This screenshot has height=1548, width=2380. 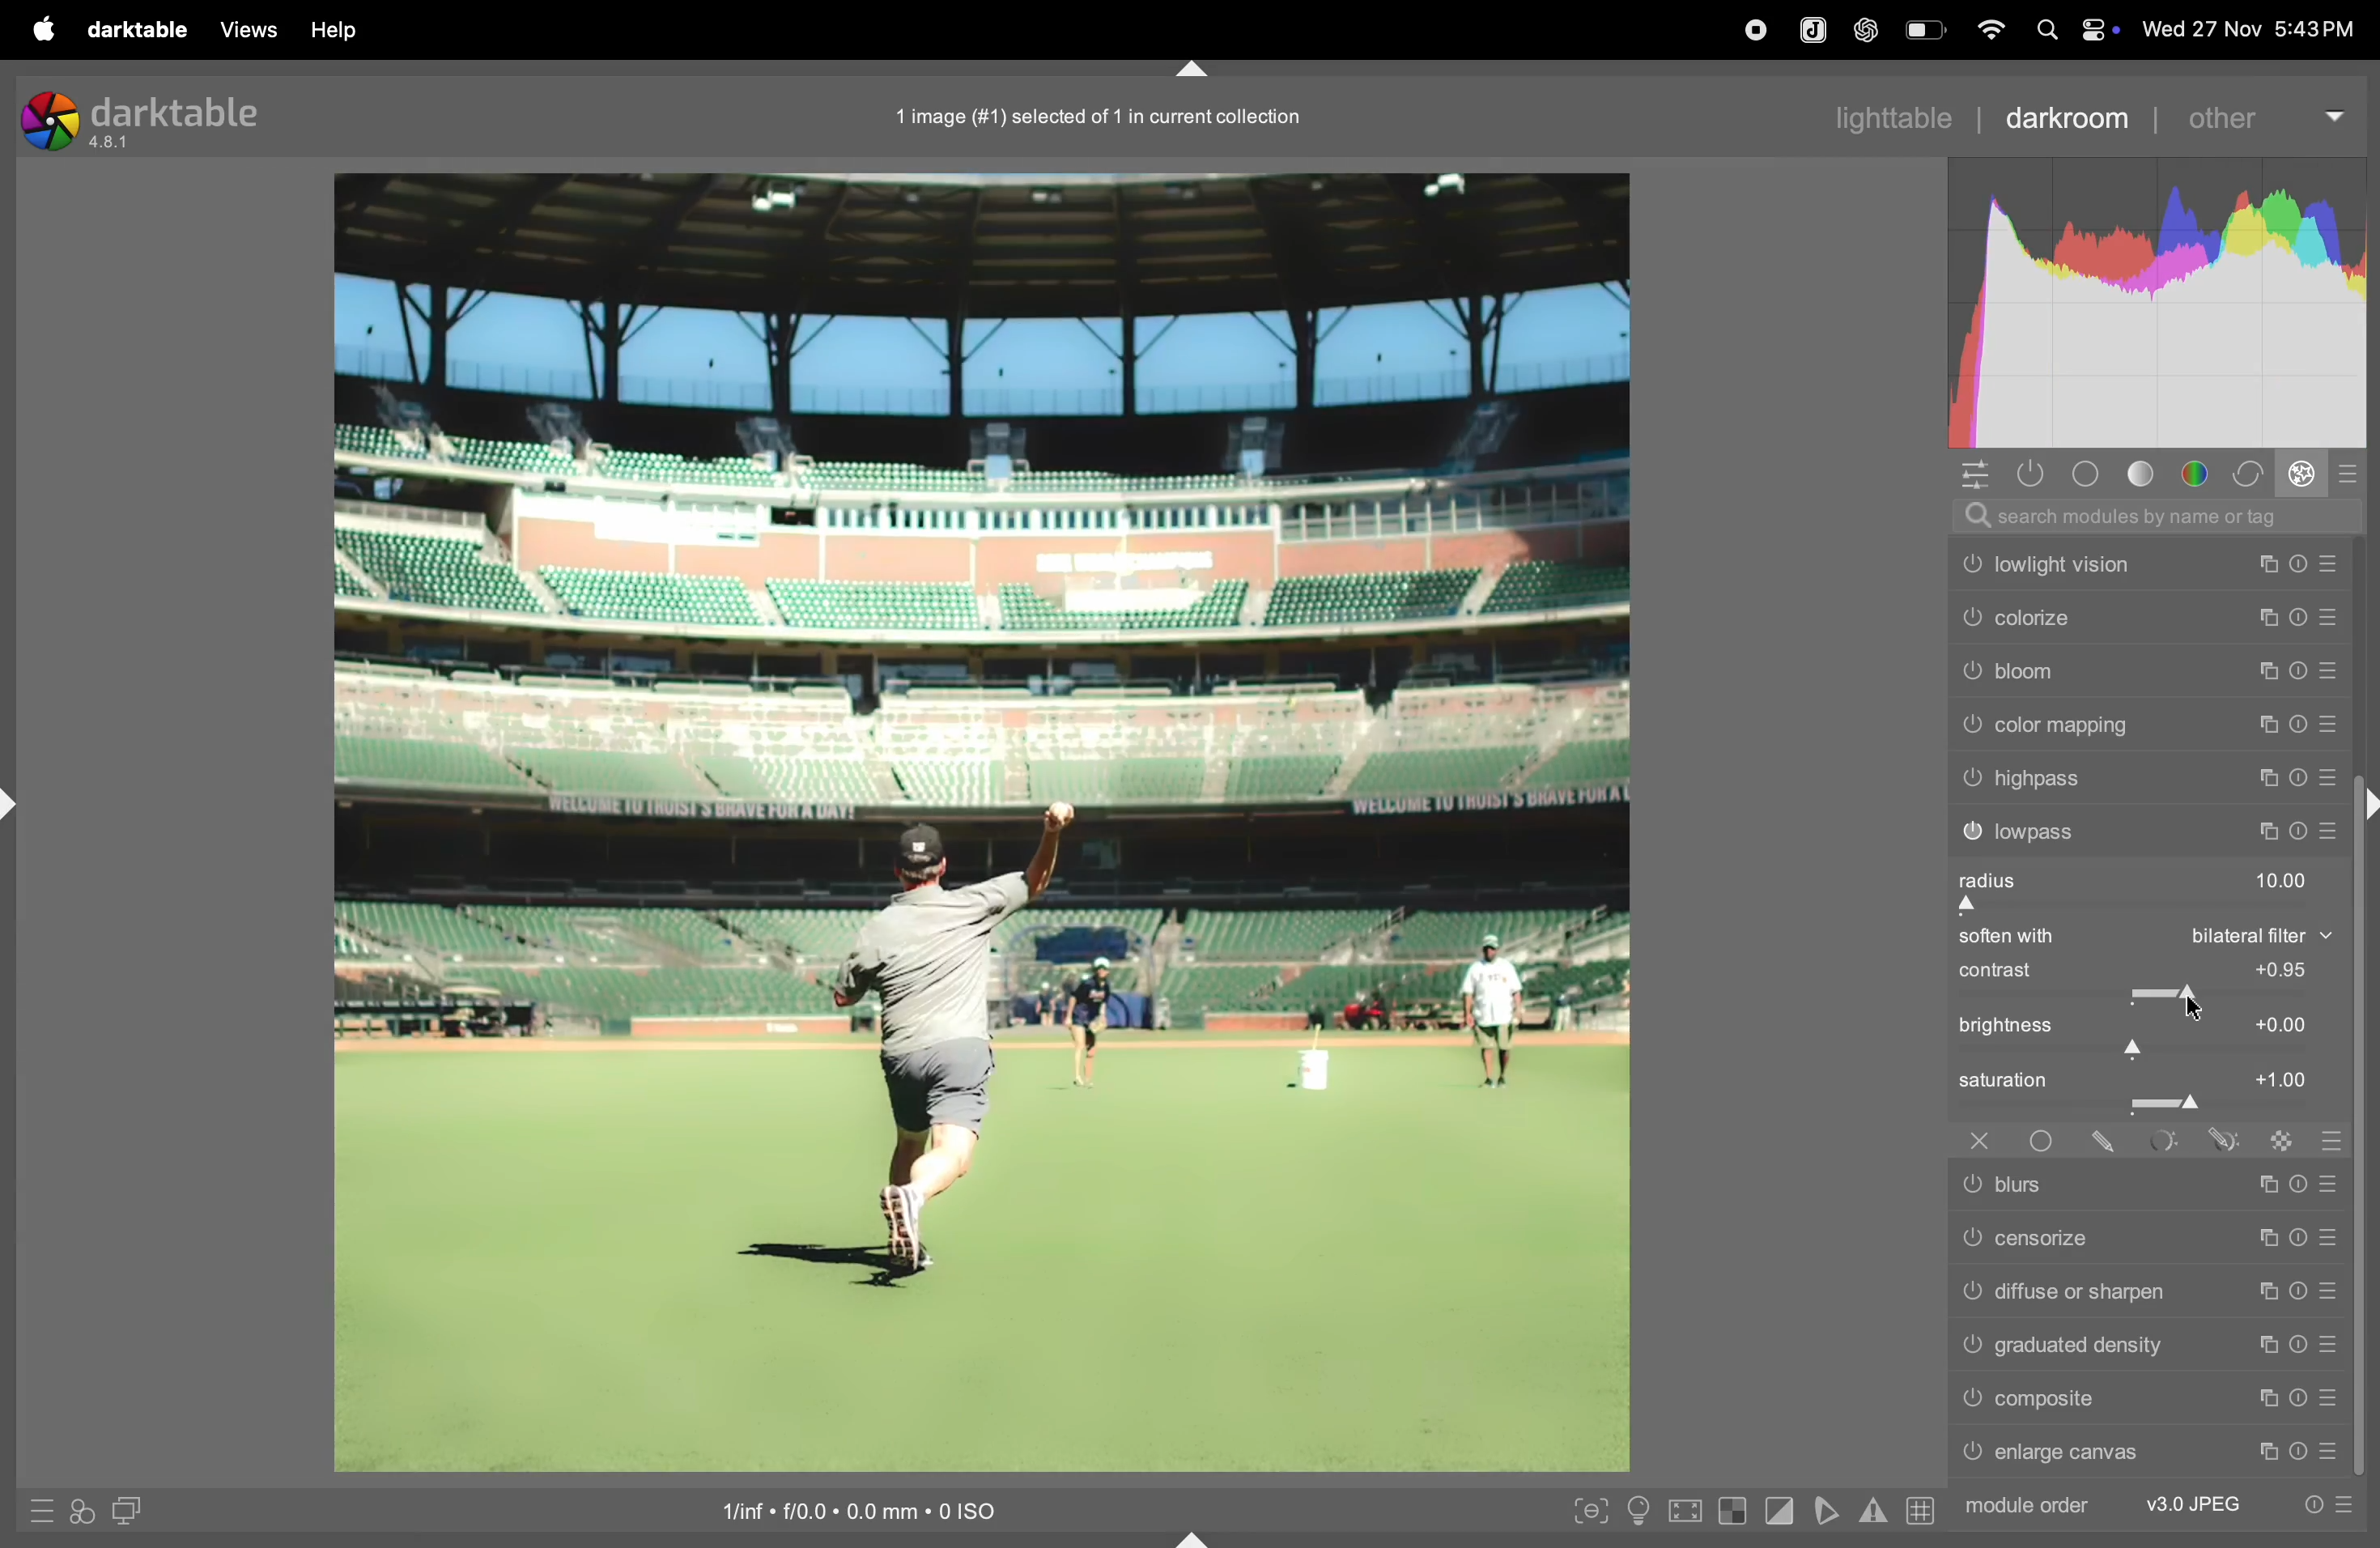 What do you see at coordinates (2143, 1091) in the screenshot?
I see `saturation` at bounding box center [2143, 1091].